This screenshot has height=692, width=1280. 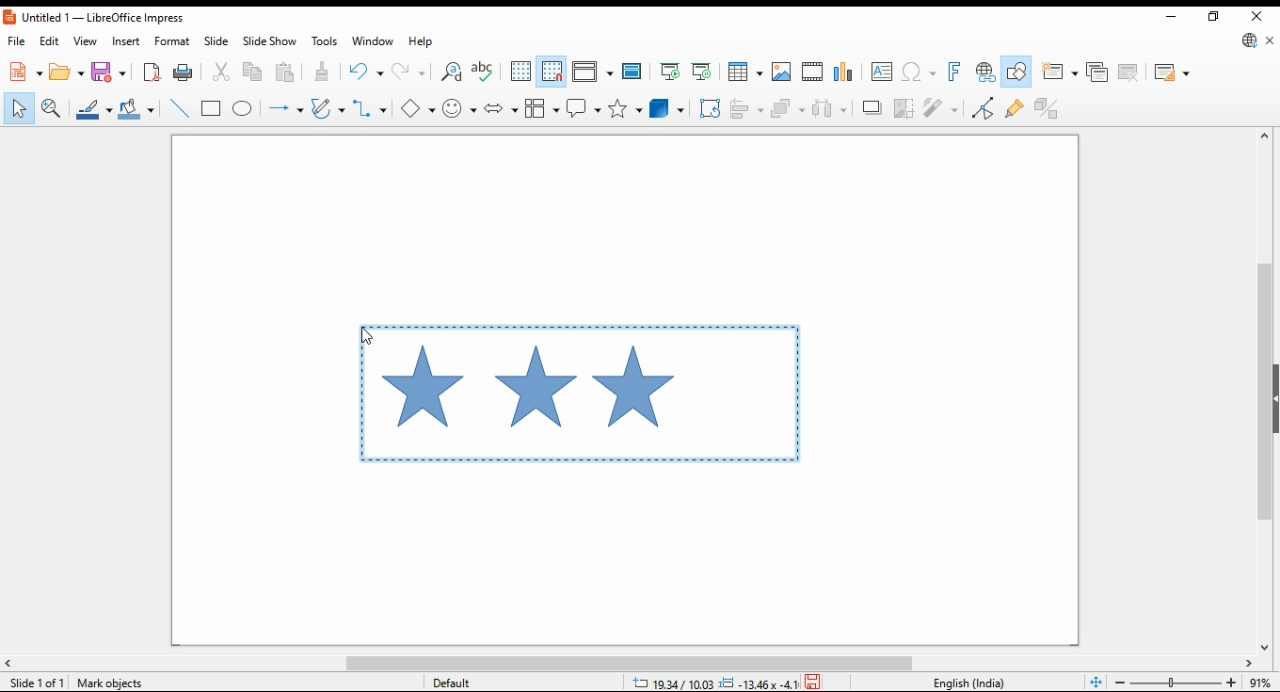 What do you see at coordinates (369, 105) in the screenshot?
I see `connectors` at bounding box center [369, 105].